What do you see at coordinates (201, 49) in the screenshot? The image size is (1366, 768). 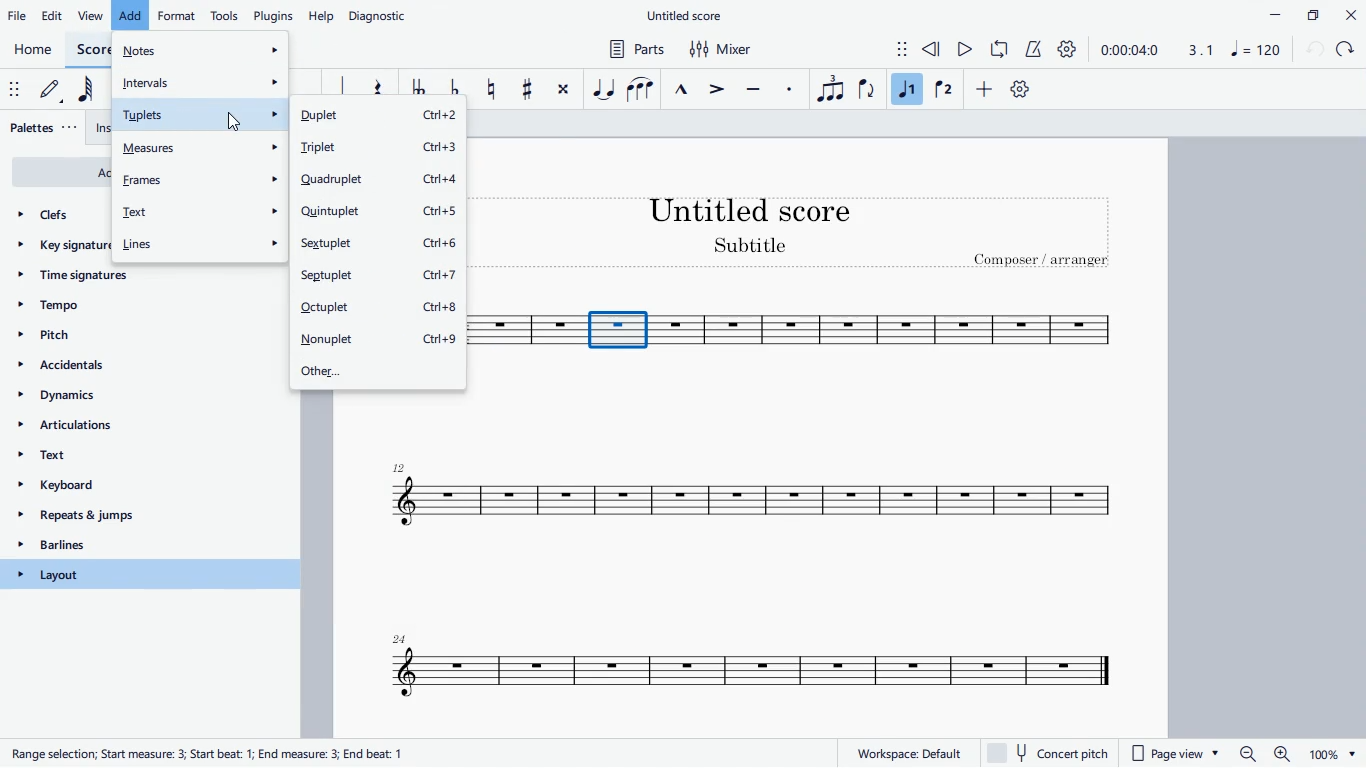 I see `notes` at bounding box center [201, 49].